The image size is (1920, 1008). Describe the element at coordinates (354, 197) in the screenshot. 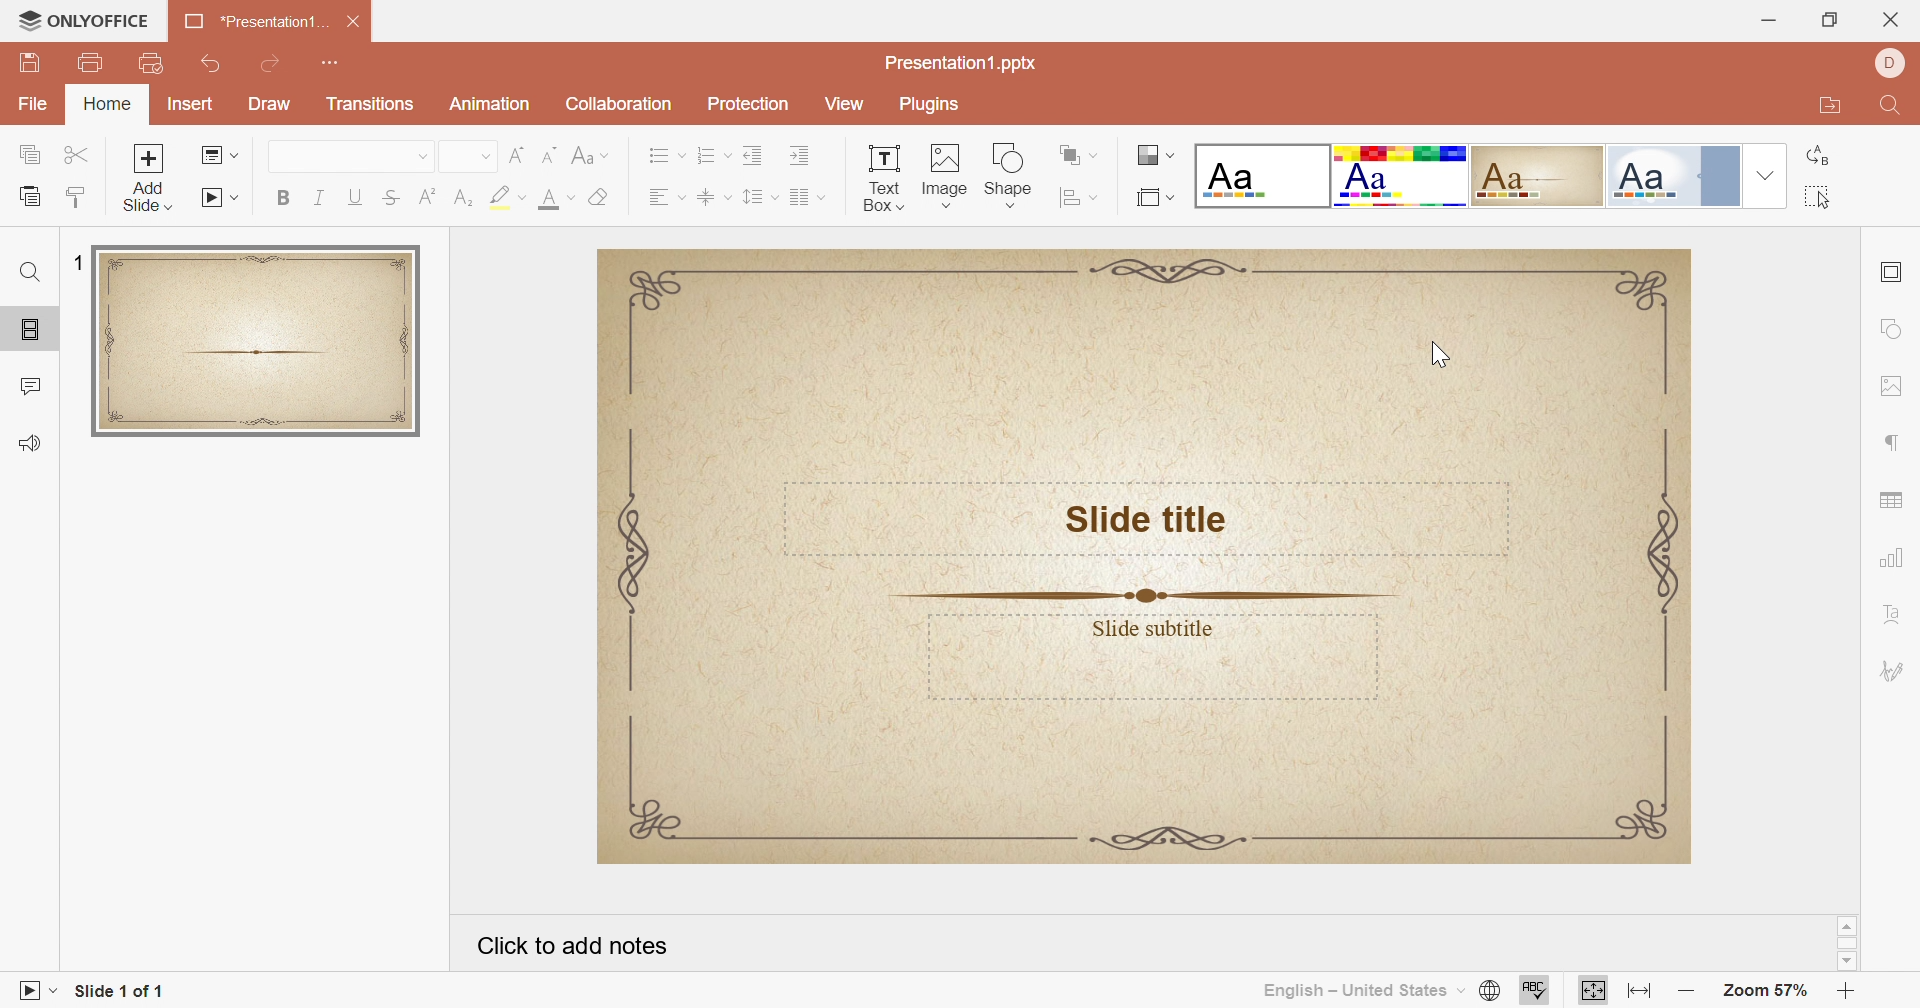

I see `Underline` at that location.